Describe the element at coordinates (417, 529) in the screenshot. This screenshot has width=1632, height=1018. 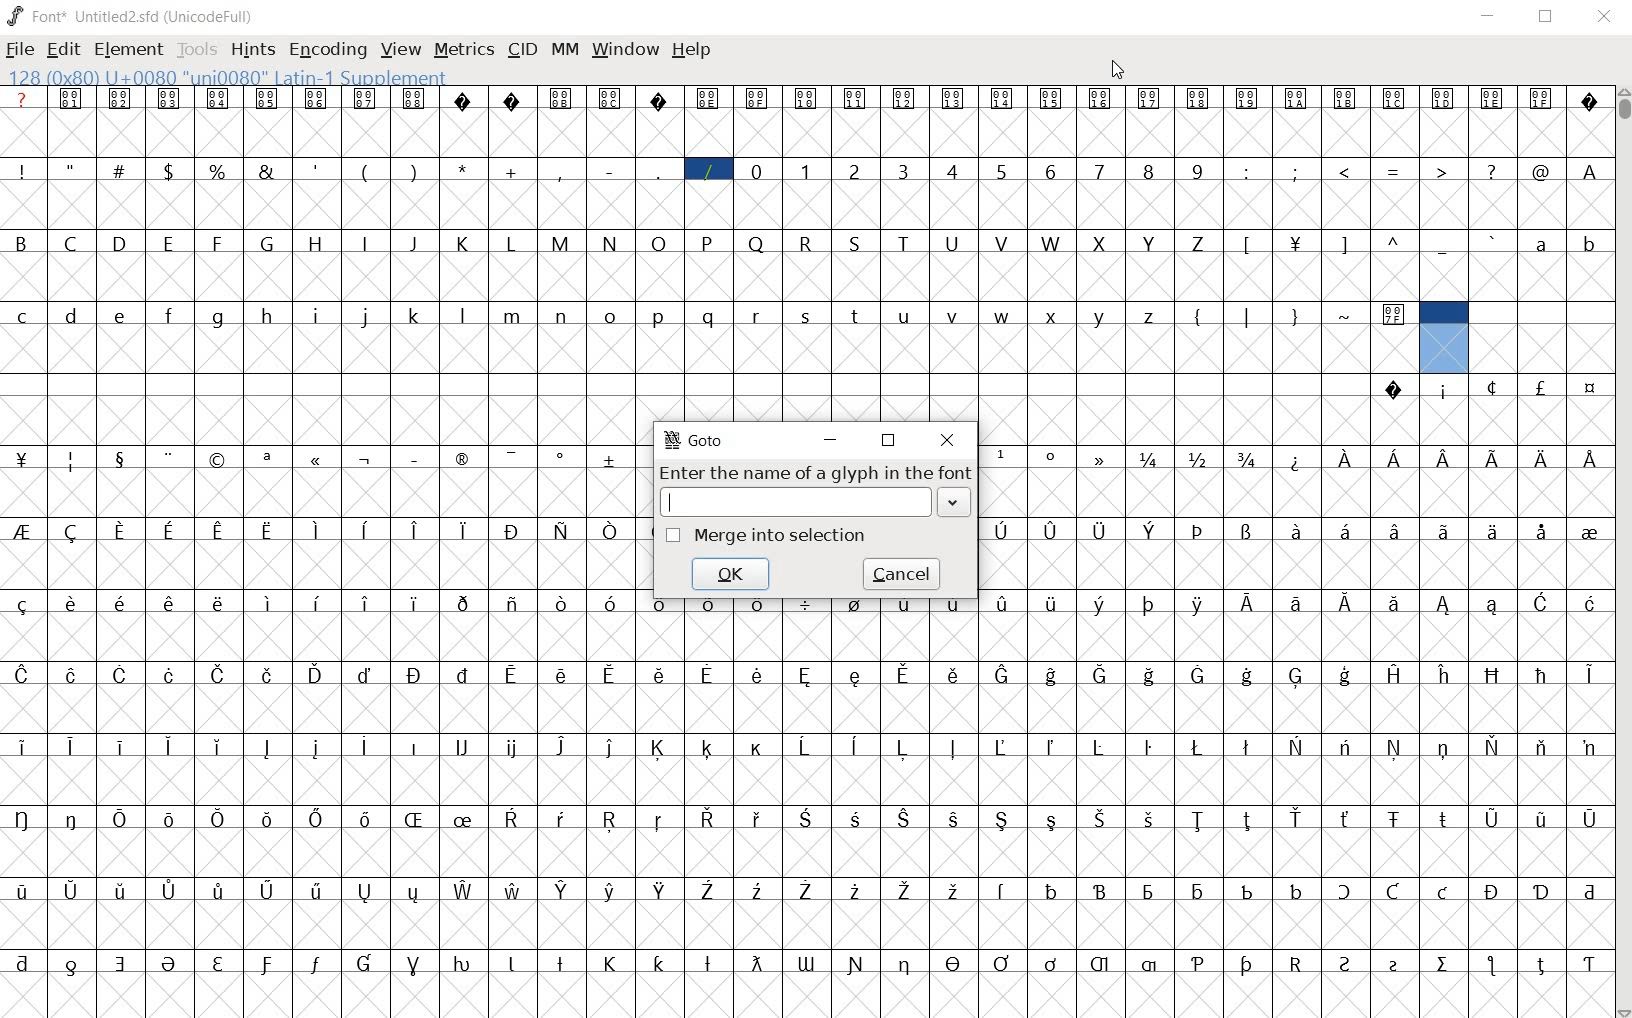
I see `Symbol` at that location.